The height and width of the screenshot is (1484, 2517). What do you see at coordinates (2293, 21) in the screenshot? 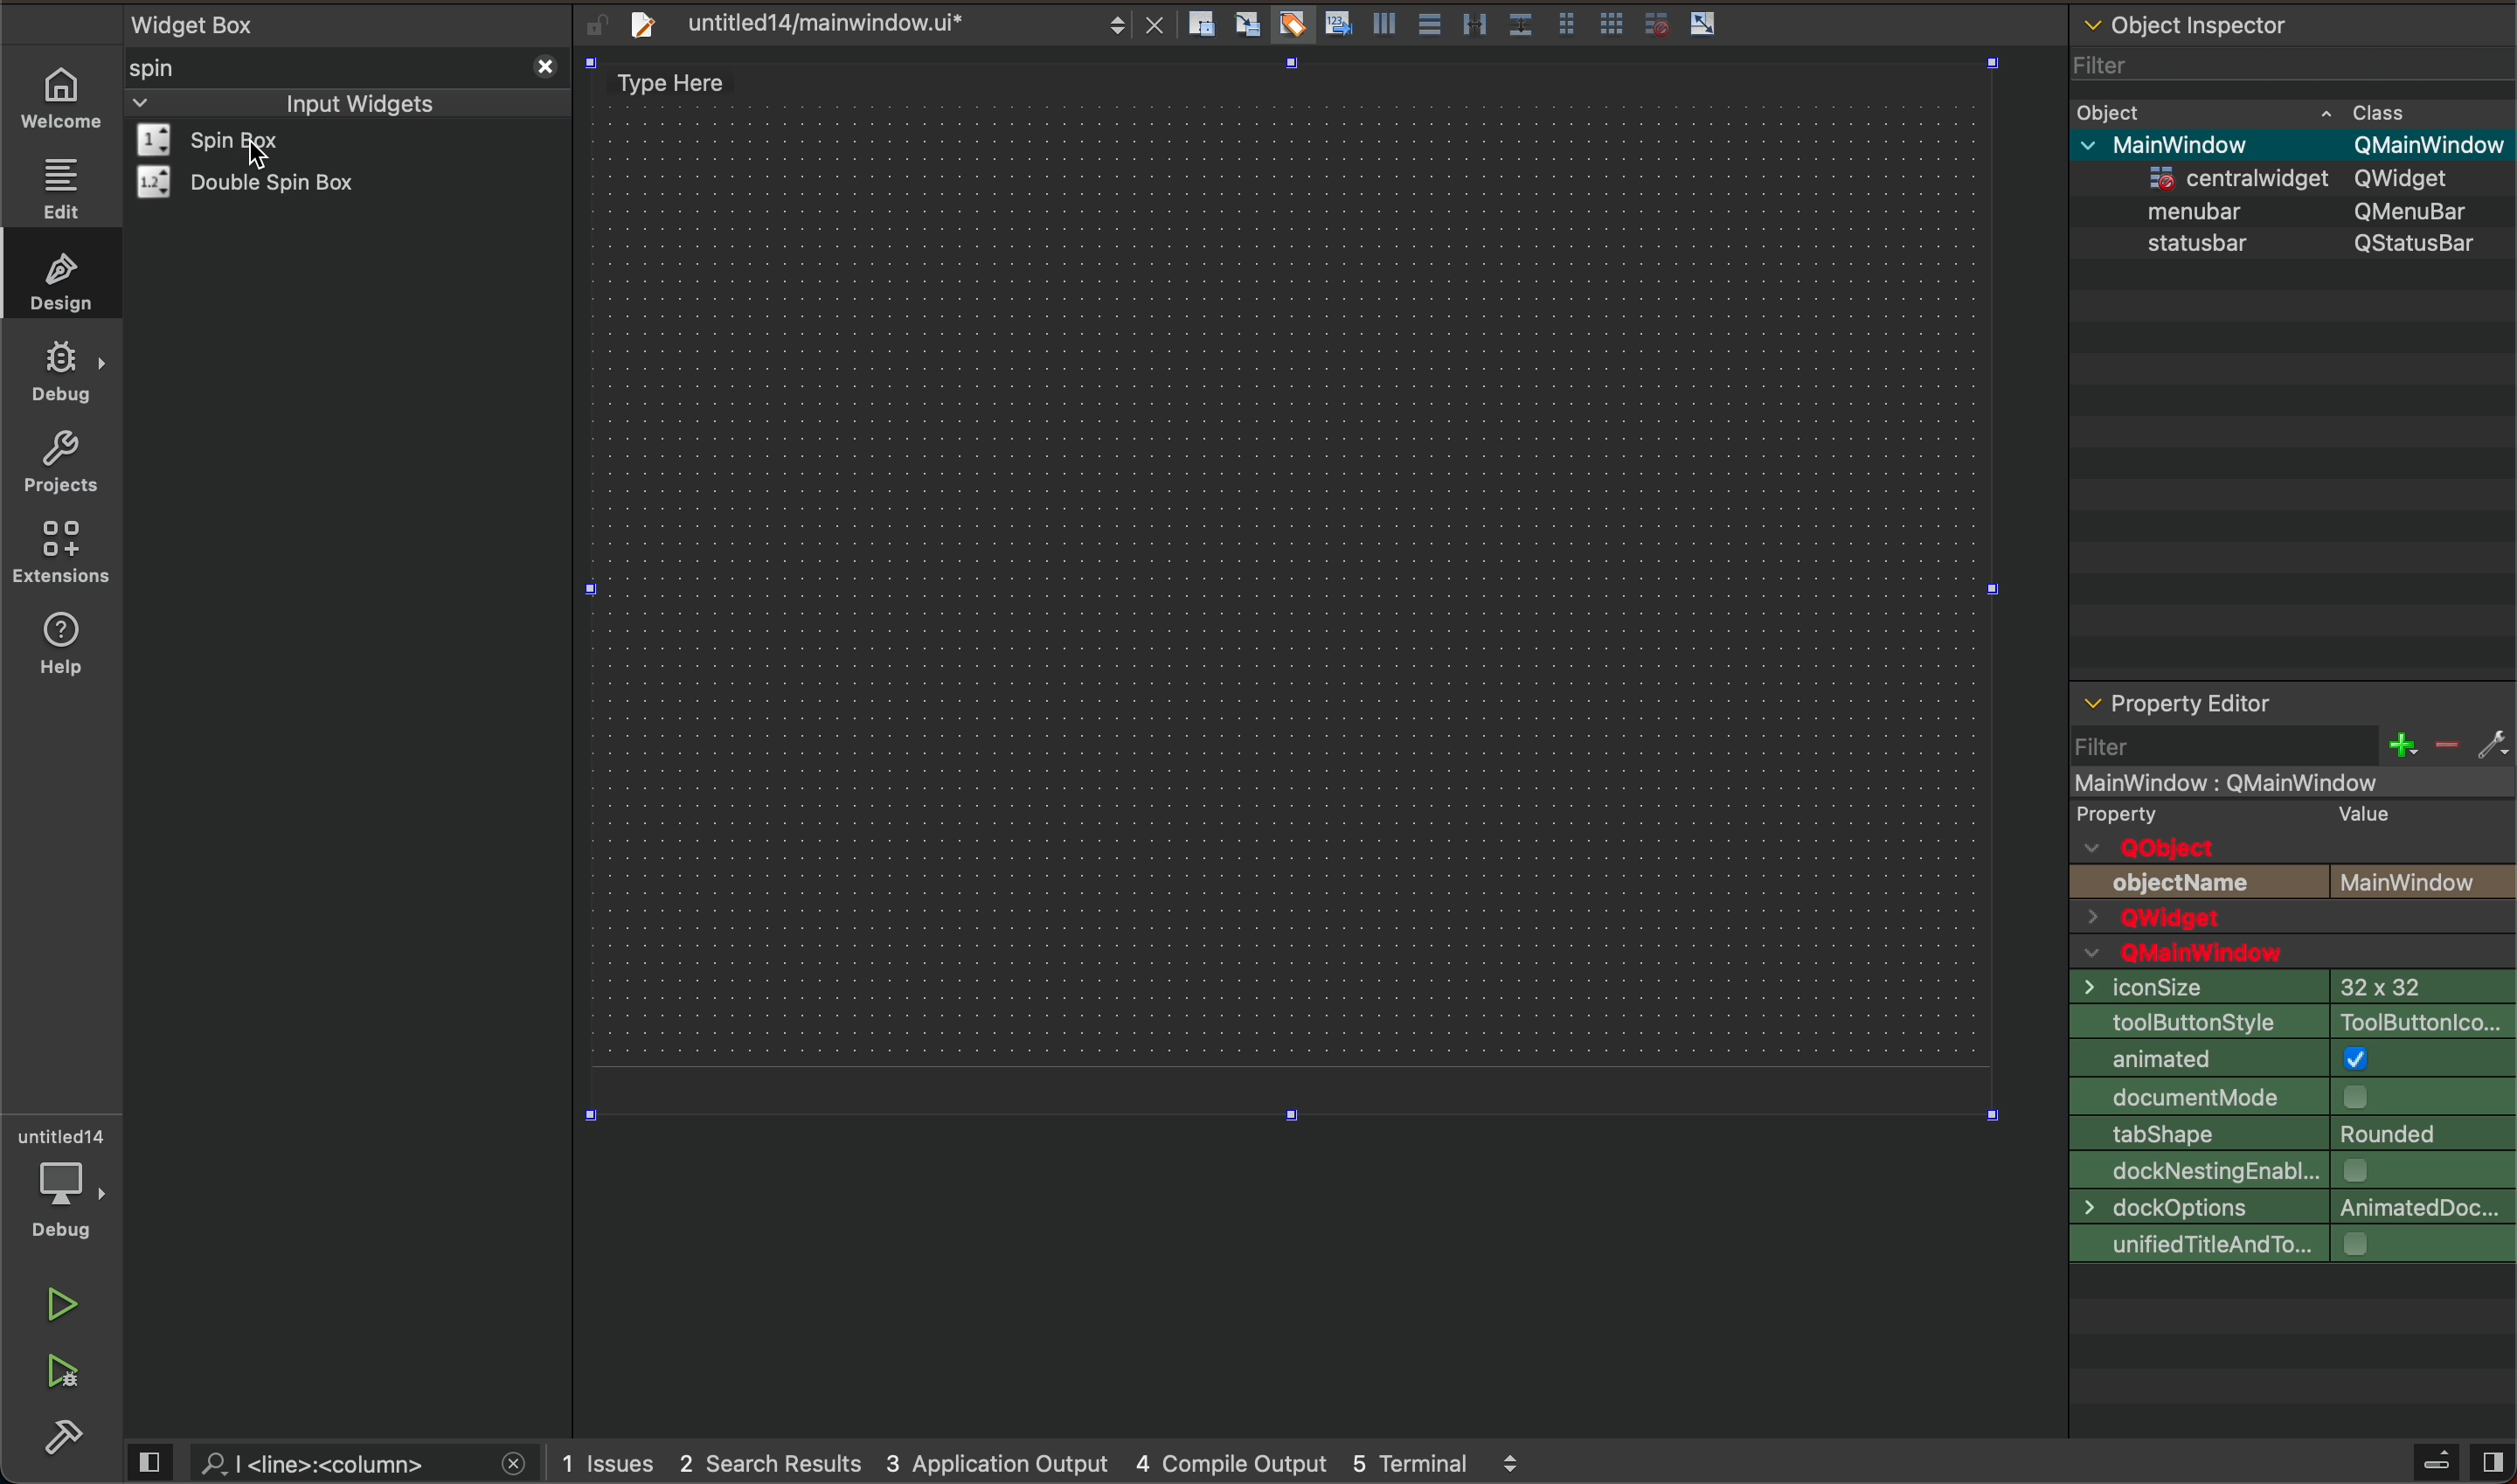
I see `object inspector` at bounding box center [2293, 21].